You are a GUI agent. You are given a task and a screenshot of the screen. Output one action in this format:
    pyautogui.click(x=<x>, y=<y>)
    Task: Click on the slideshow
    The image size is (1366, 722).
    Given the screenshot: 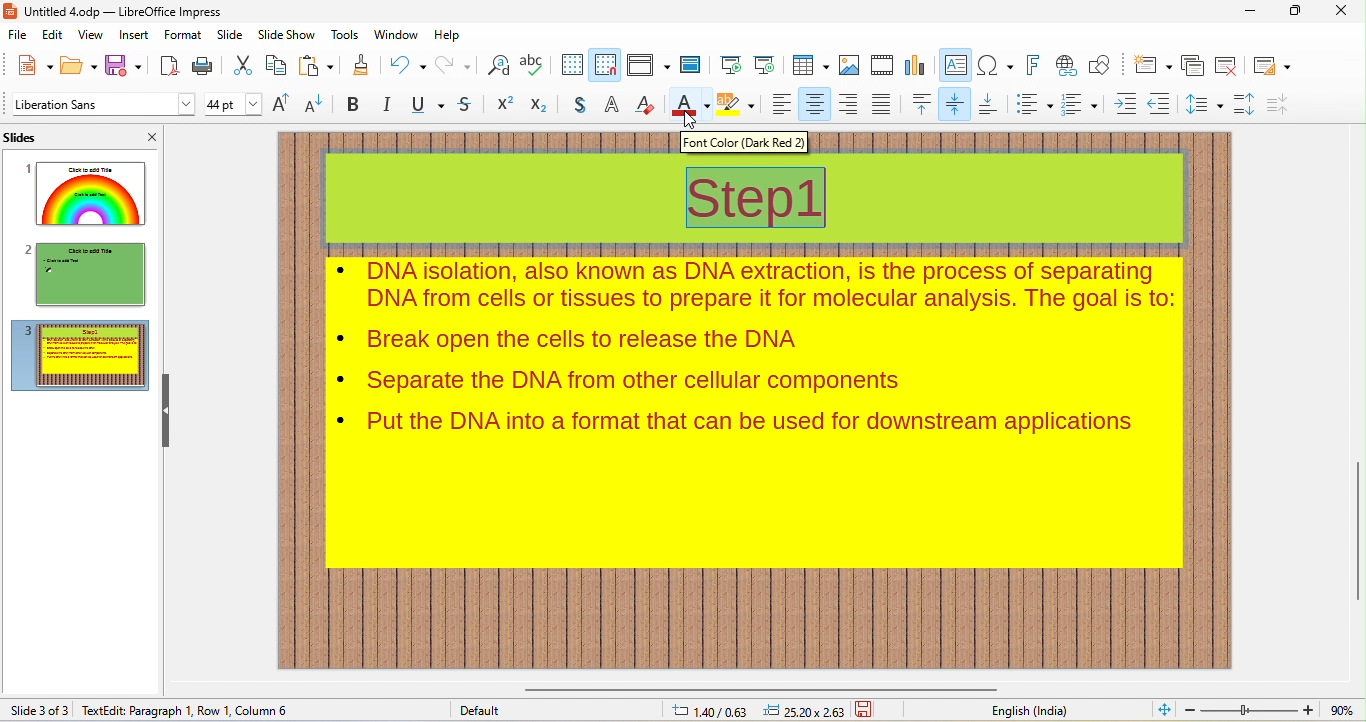 What is the action you would take?
    pyautogui.click(x=287, y=35)
    